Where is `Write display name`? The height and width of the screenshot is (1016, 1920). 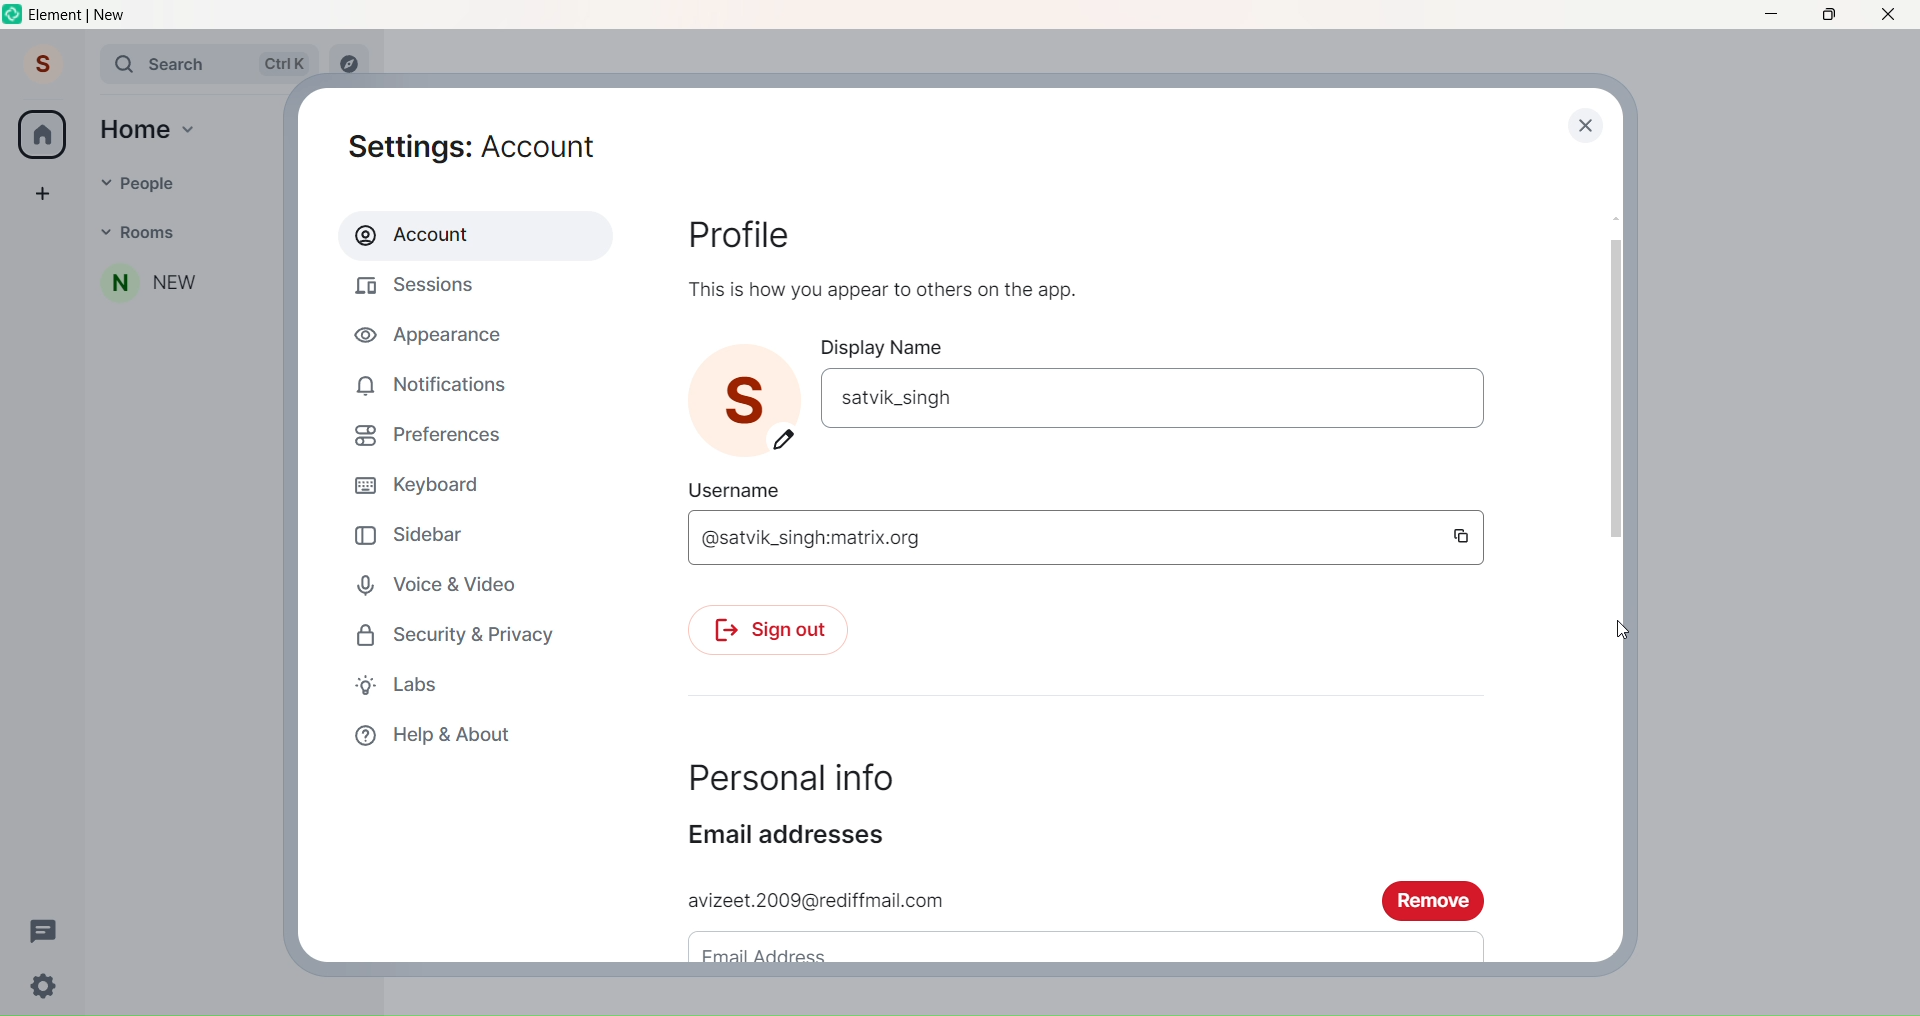
Write display name is located at coordinates (1150, 396).